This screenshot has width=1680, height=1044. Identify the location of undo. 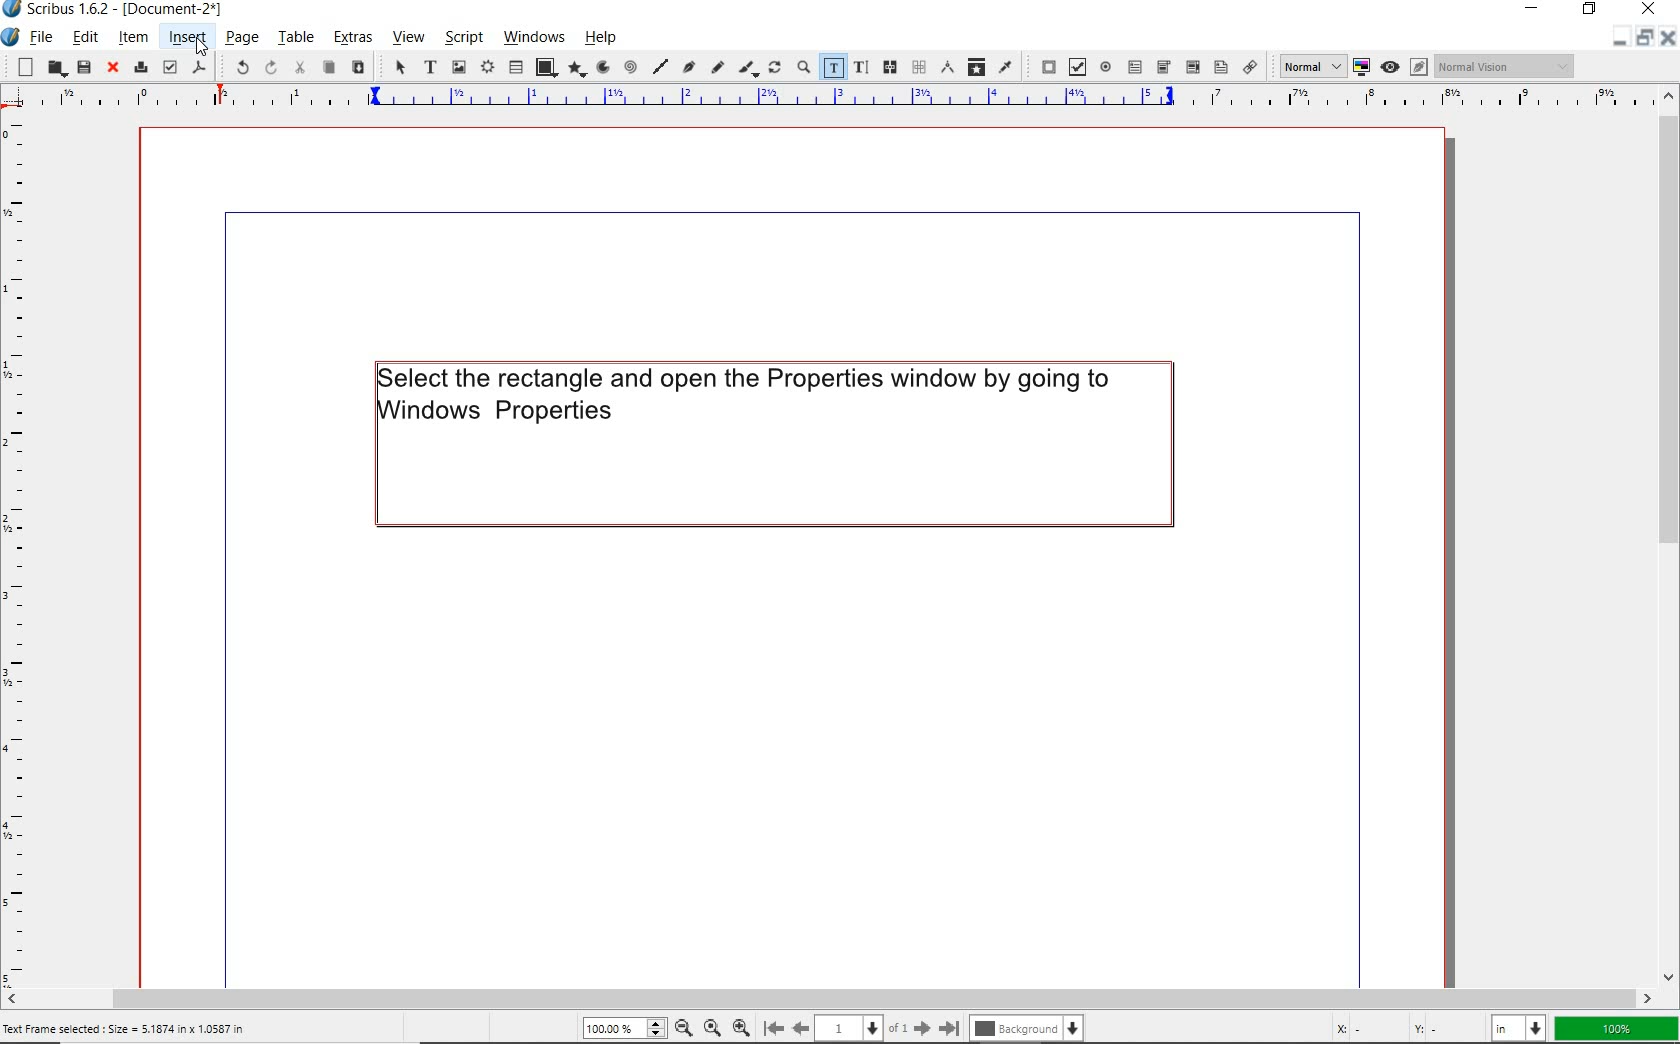
(236, 66).